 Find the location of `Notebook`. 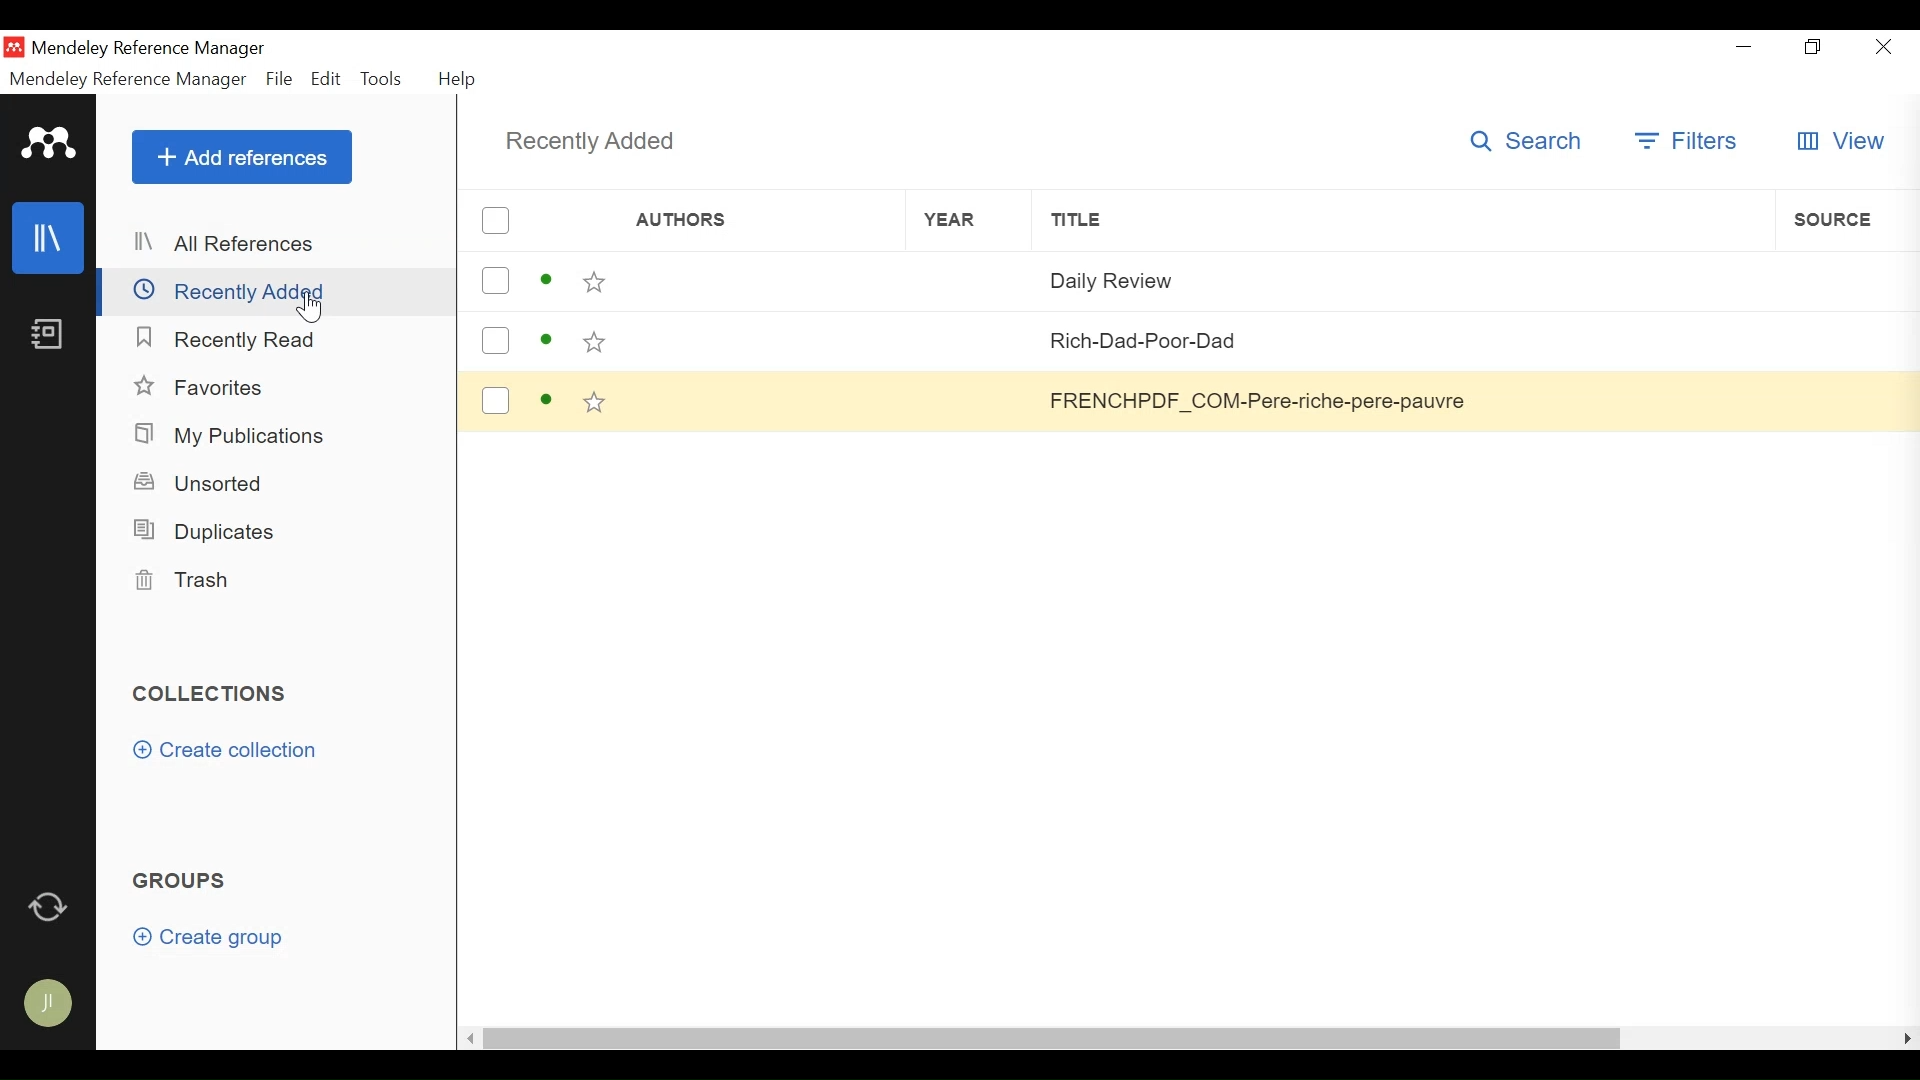

Notebook is located at coordinates (47, 336).